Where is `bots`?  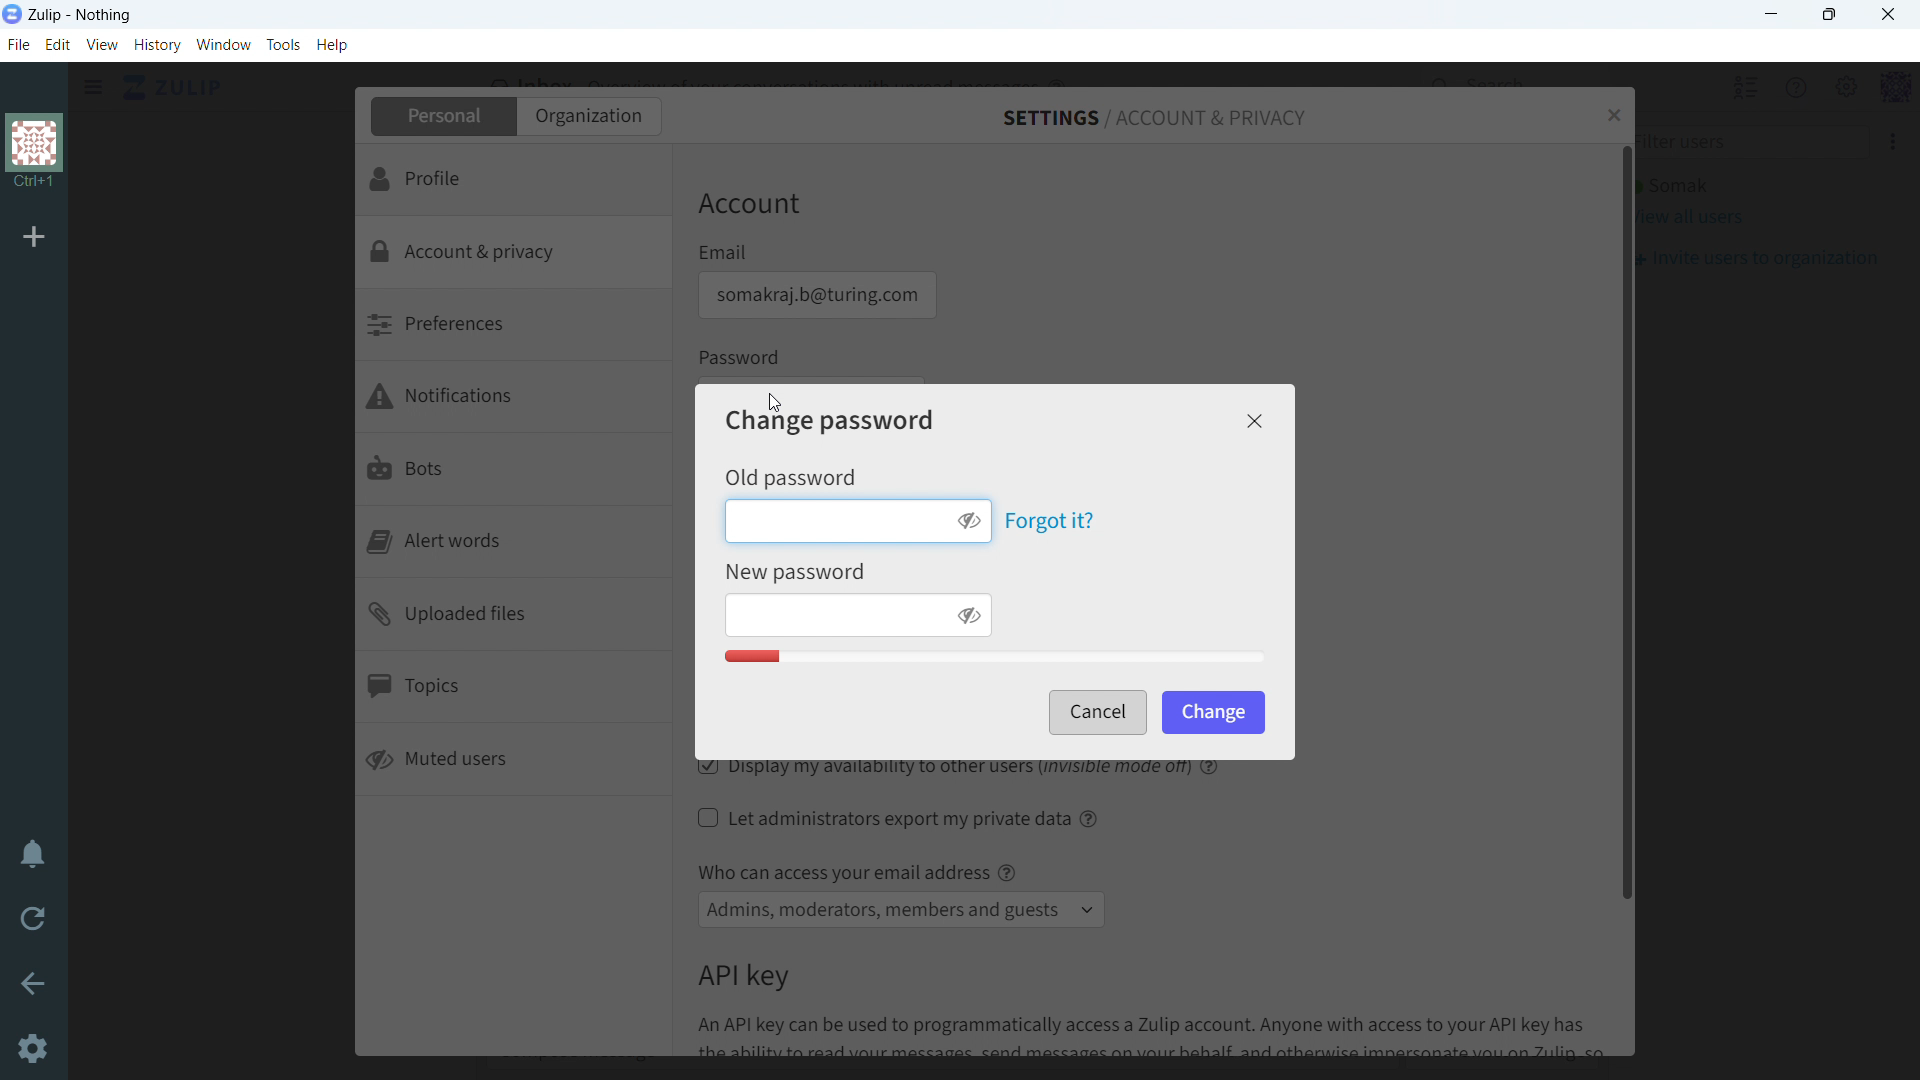
bots is located at coordinates (516, 472).